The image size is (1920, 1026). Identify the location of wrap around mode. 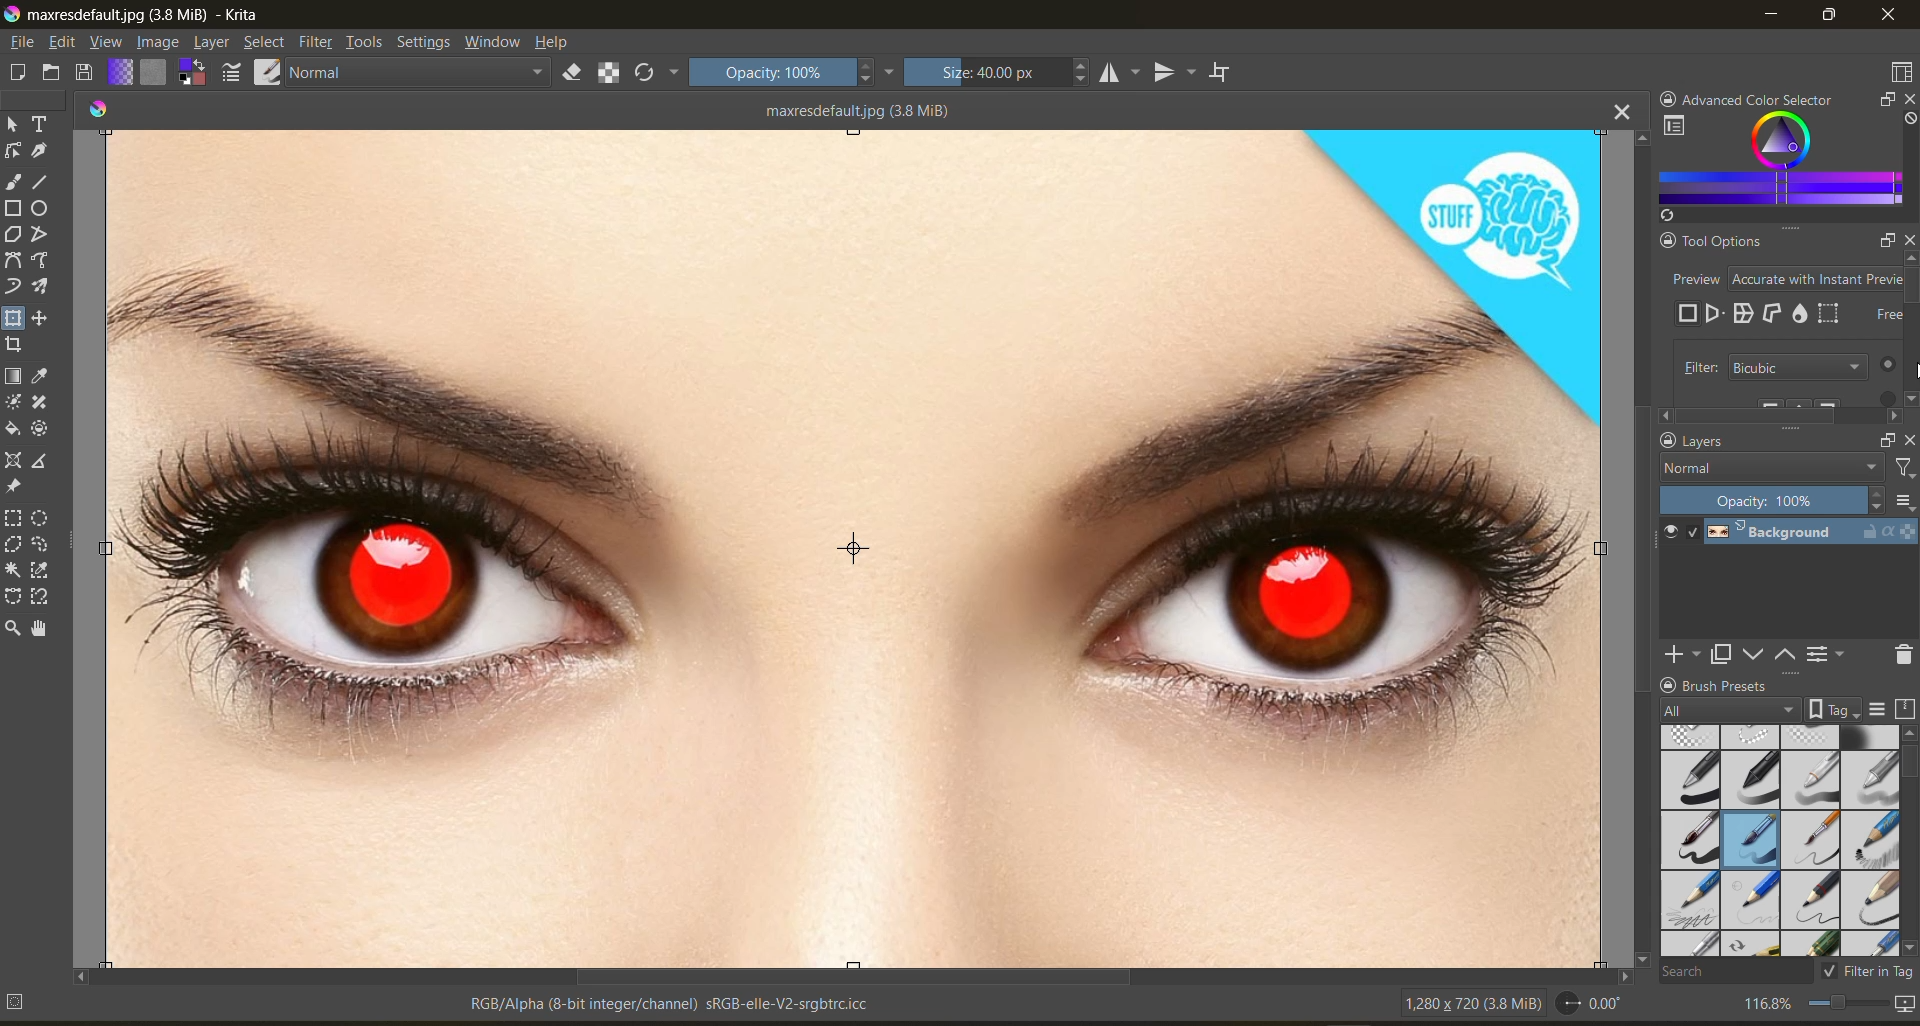
(1227, 73).